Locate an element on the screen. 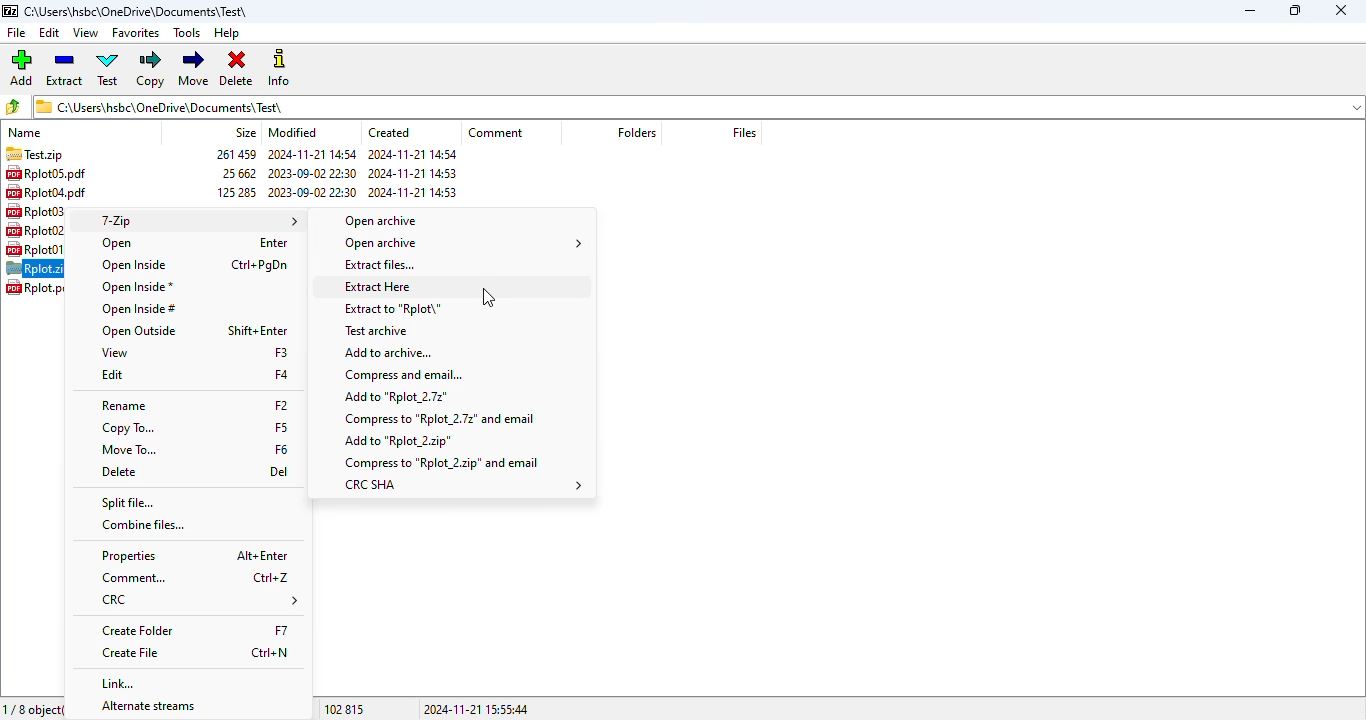 This screenshot has height=720, width=1366. shortcut for copy to is located at coordinates (280, 425).